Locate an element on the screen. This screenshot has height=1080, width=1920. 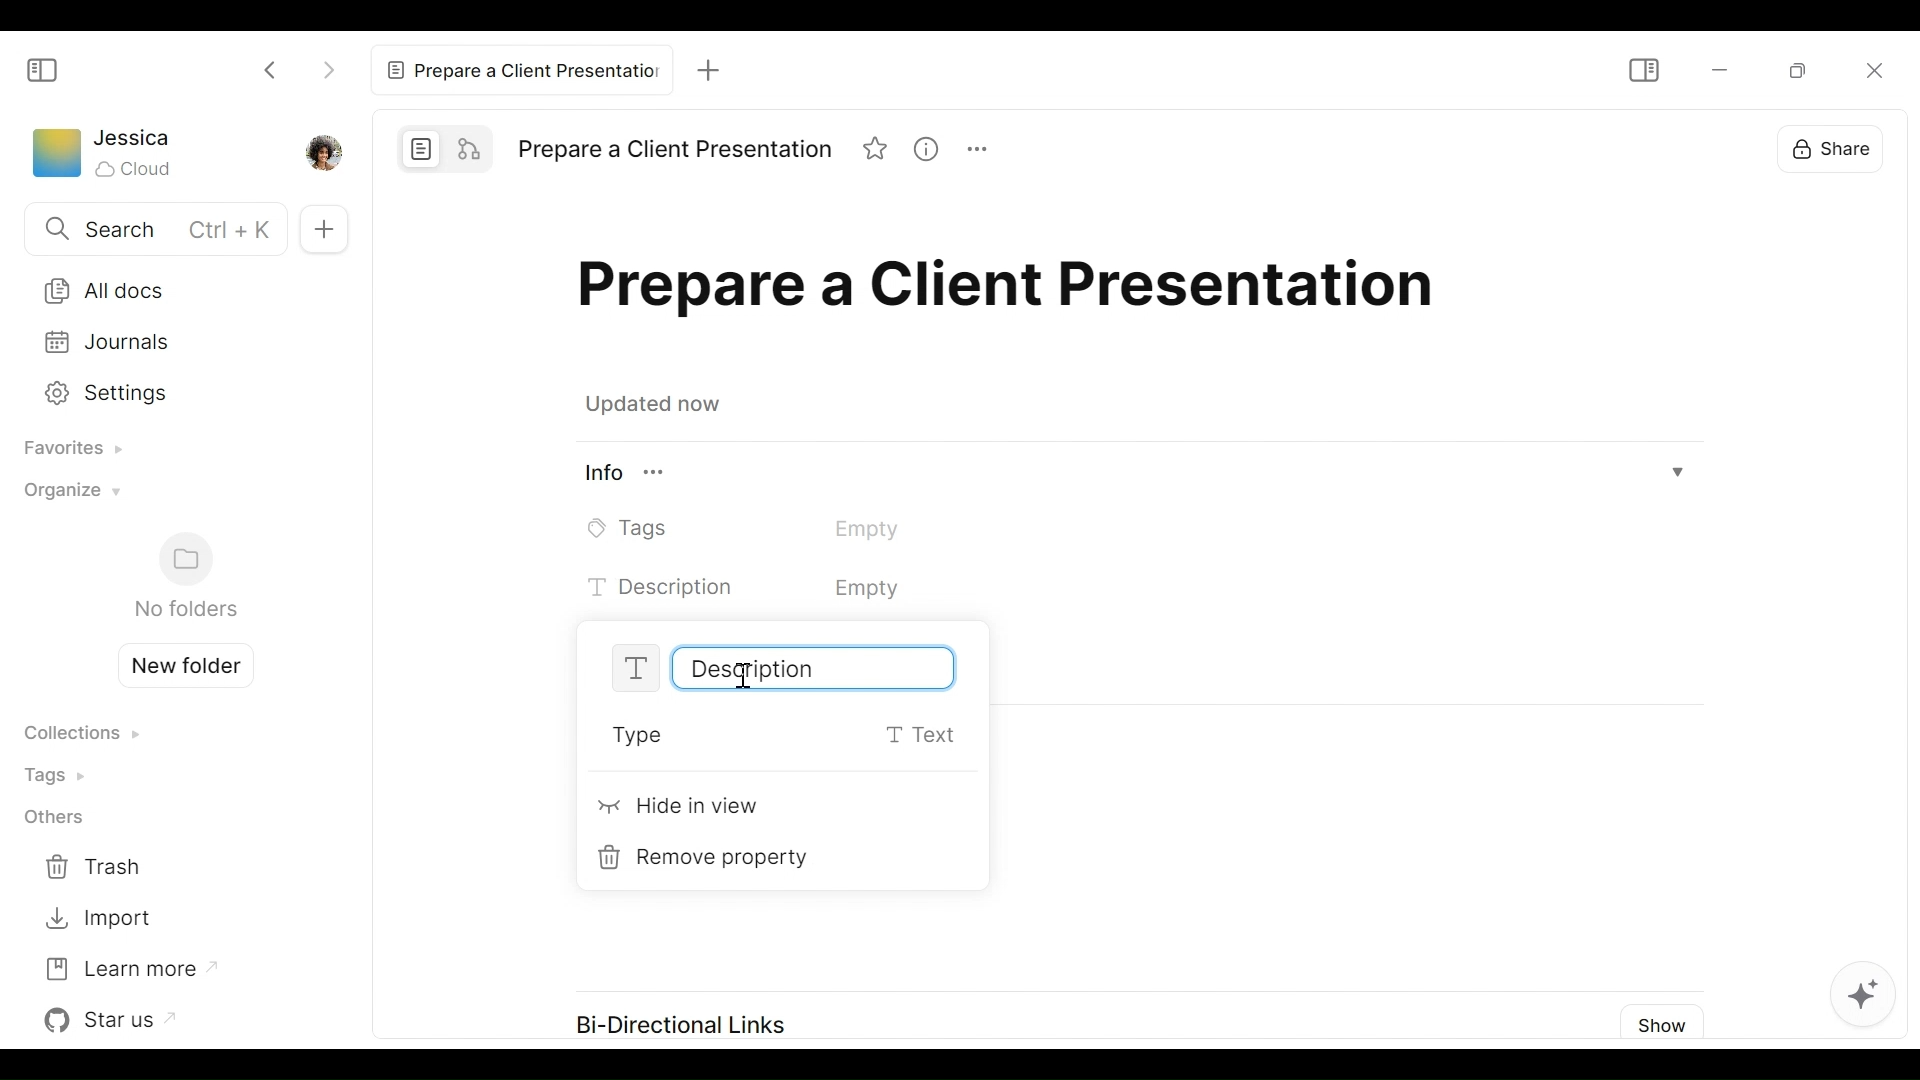
Username is located at coordinates (134, 139).